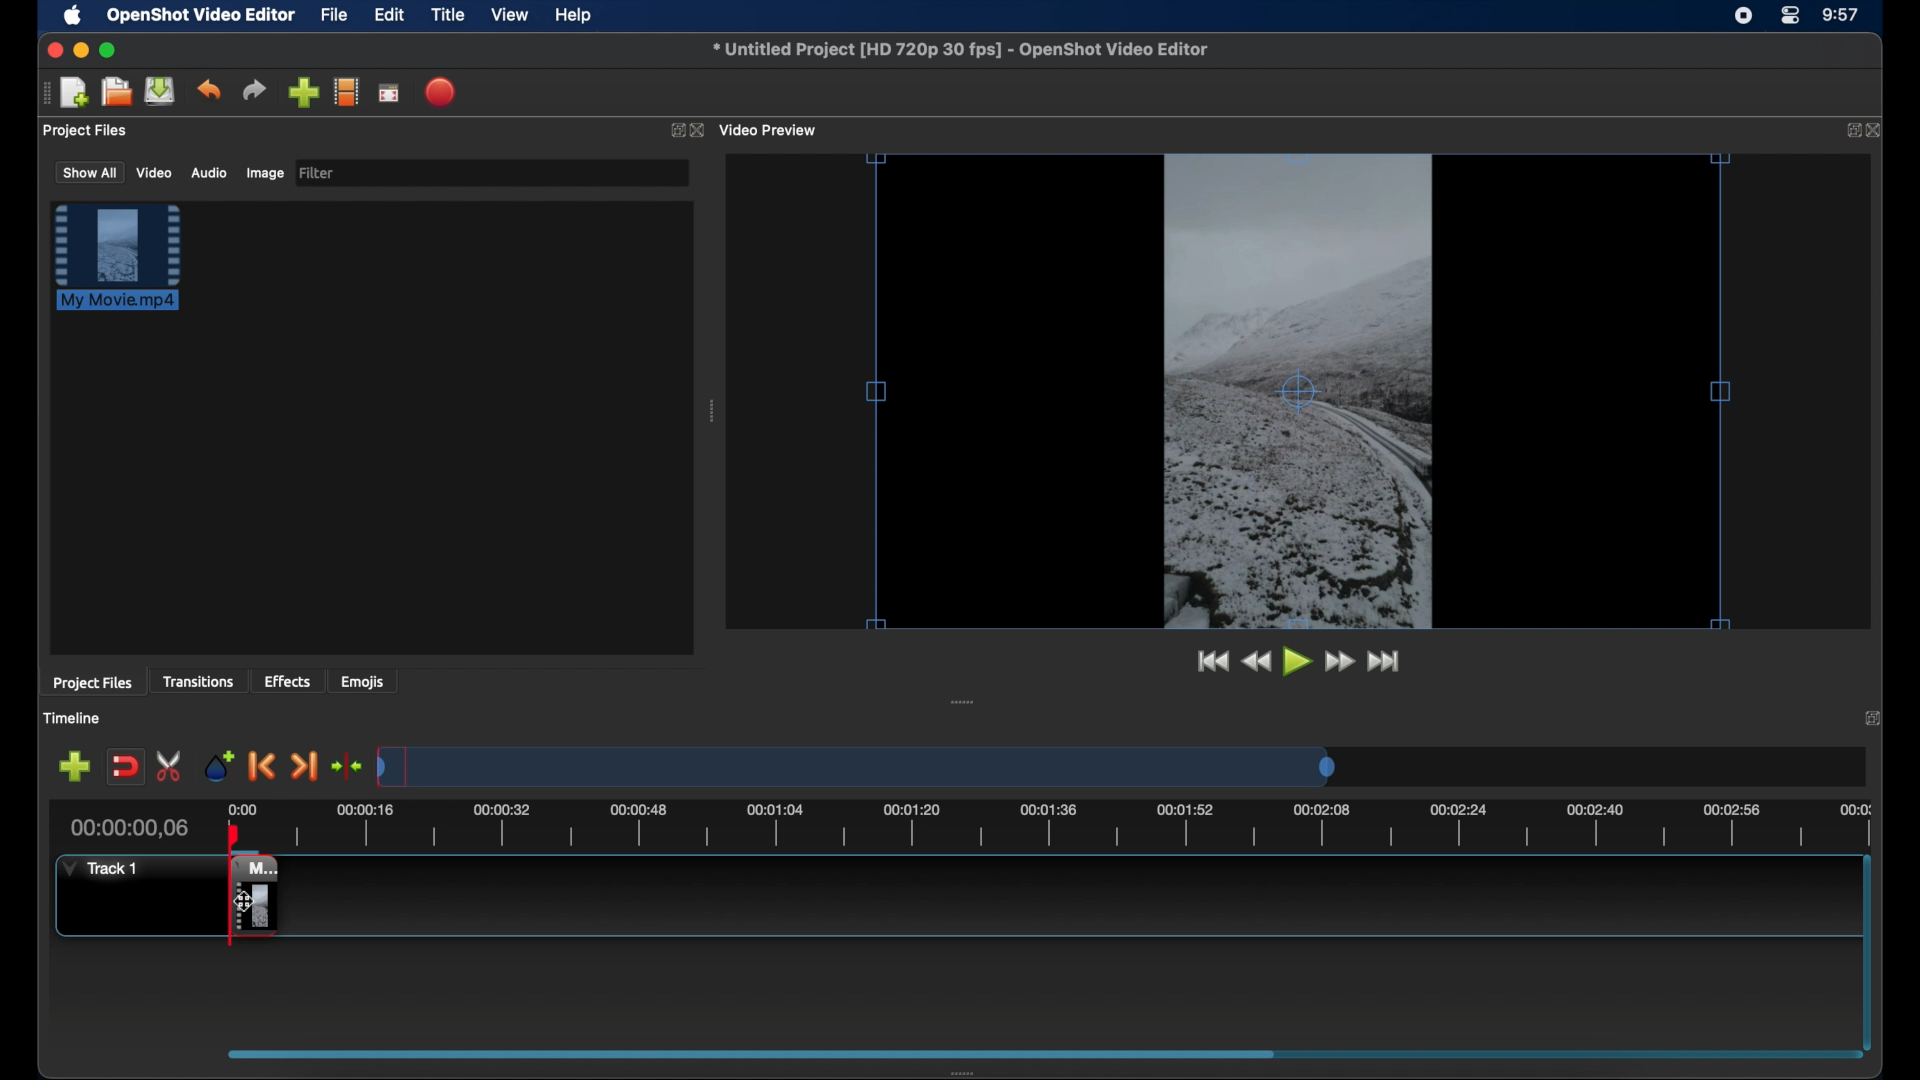  I want to click on image, so click(264, 175).